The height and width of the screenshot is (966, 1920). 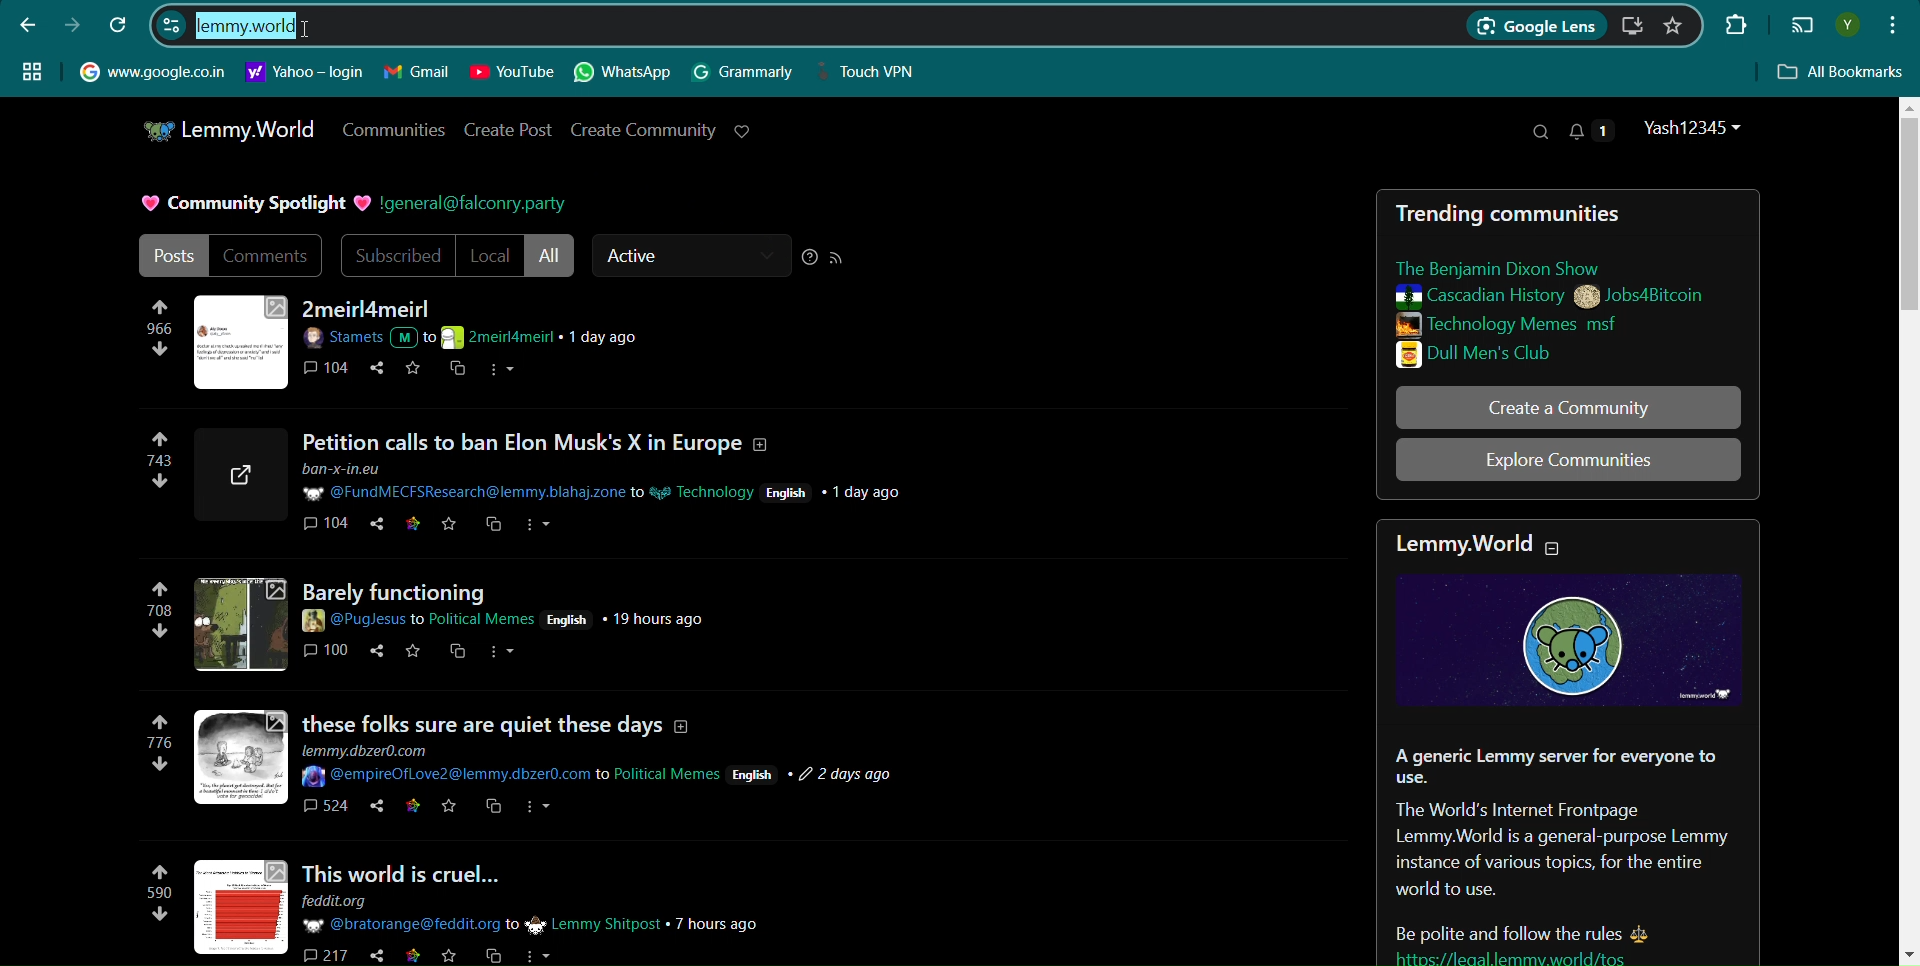 I want to click on A generic Lemmy server for everyone to use., so click(x=1554, y=766).